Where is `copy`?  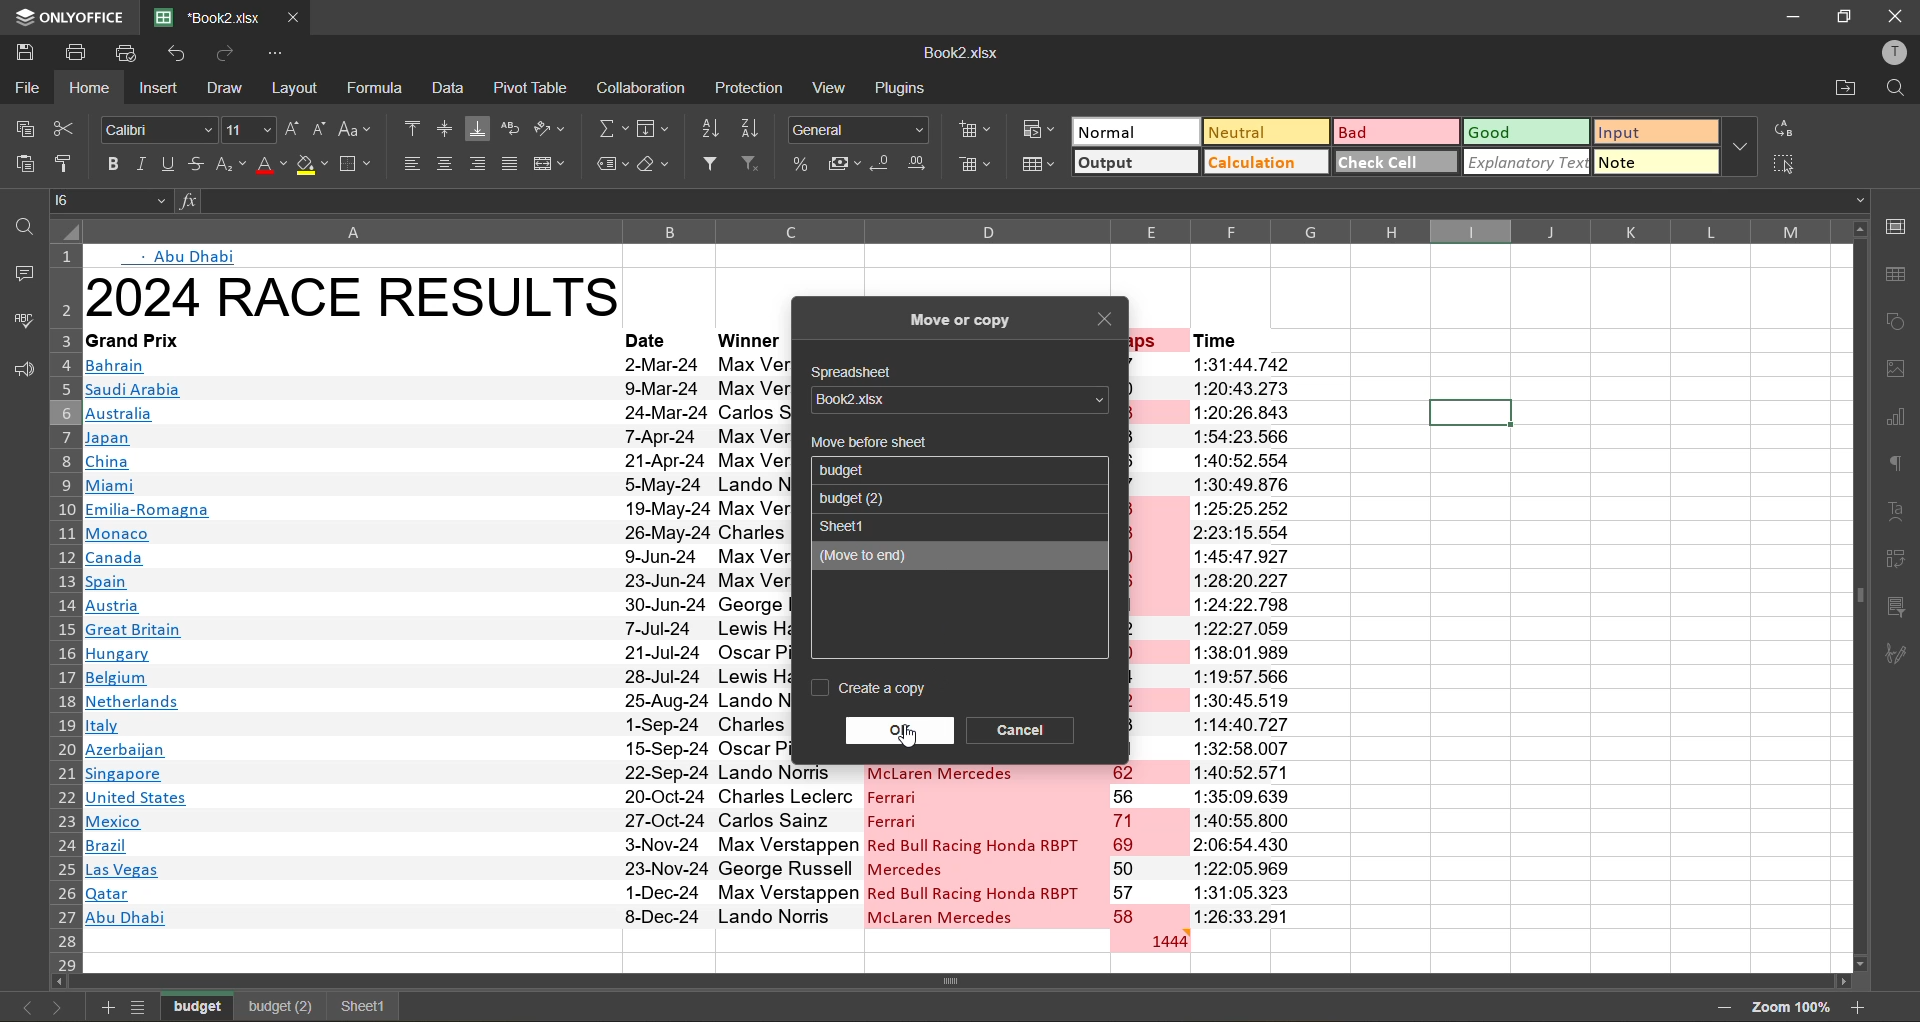
copy is located at coordinates (26, 129).